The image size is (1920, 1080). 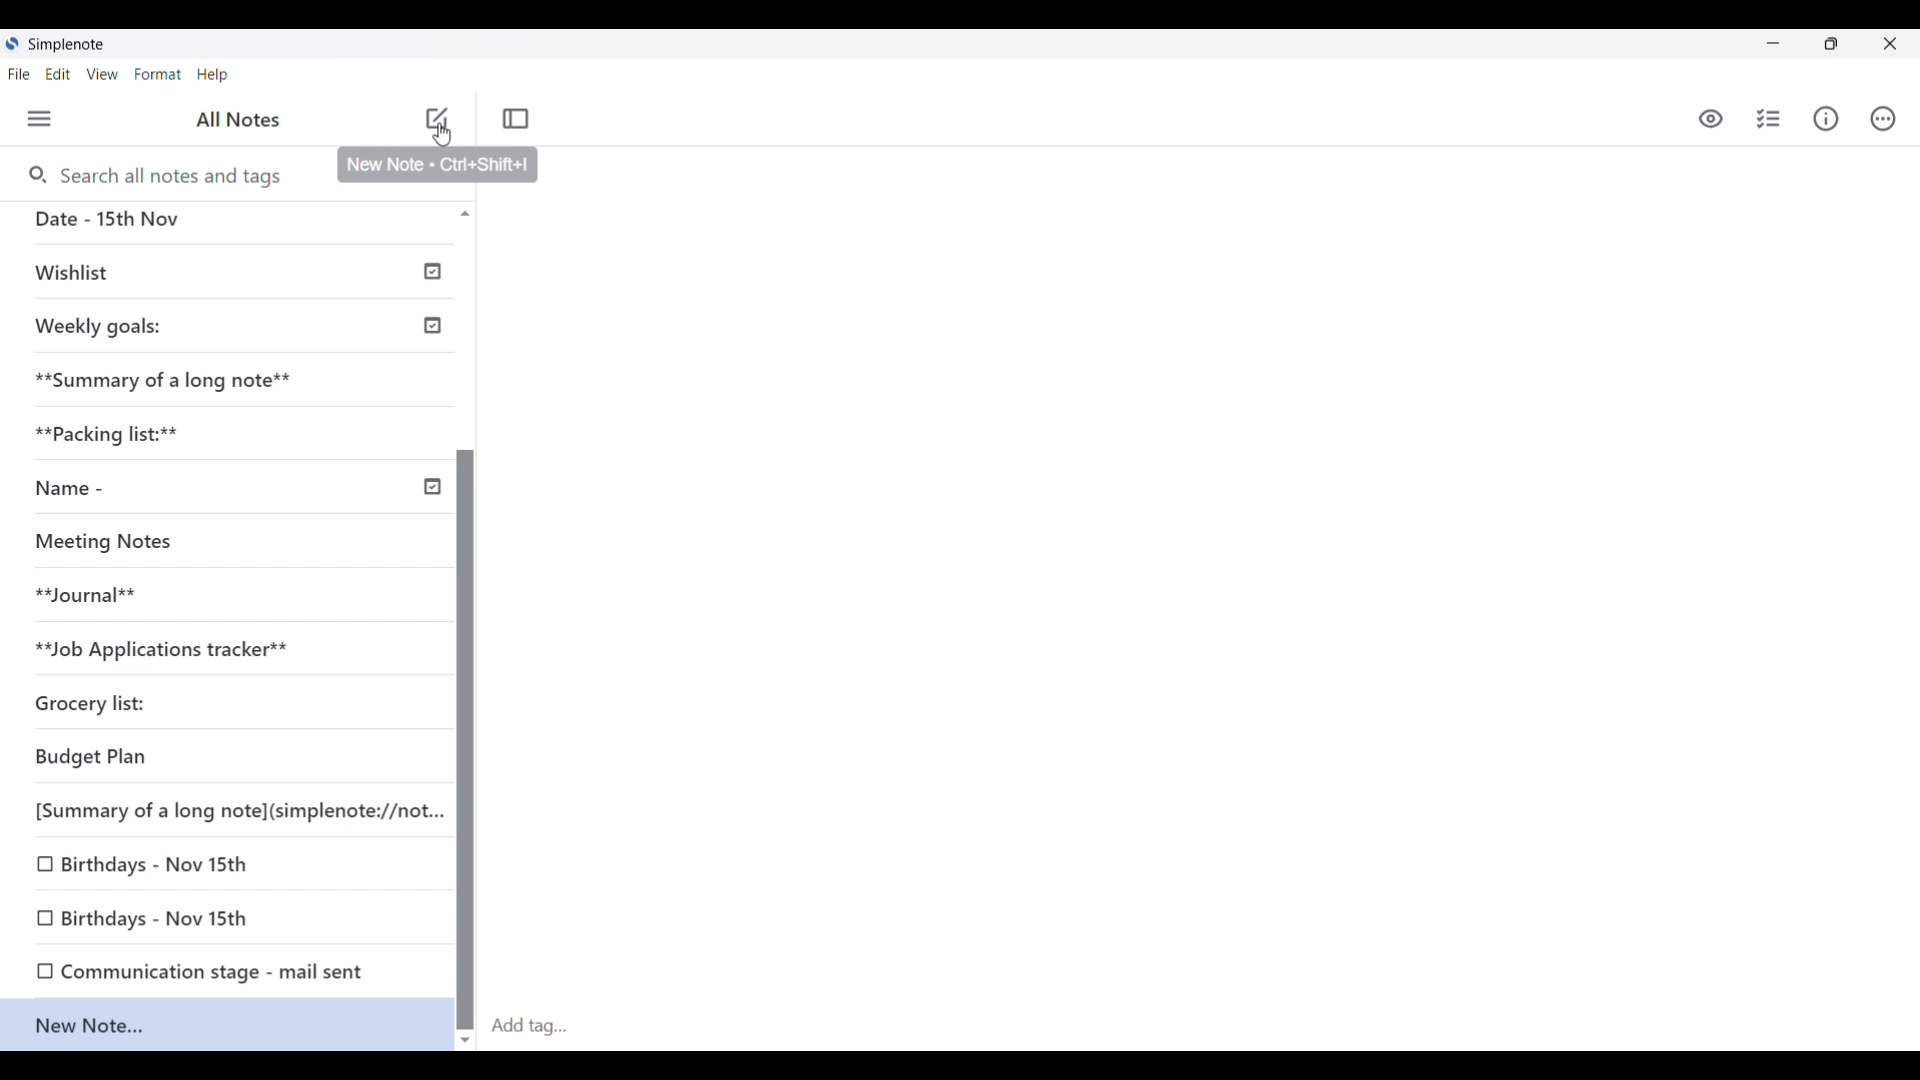 What do you see at coordinates (212, 76) in the screenshot?
I see `Help menu` at bounding box center [212, 76].